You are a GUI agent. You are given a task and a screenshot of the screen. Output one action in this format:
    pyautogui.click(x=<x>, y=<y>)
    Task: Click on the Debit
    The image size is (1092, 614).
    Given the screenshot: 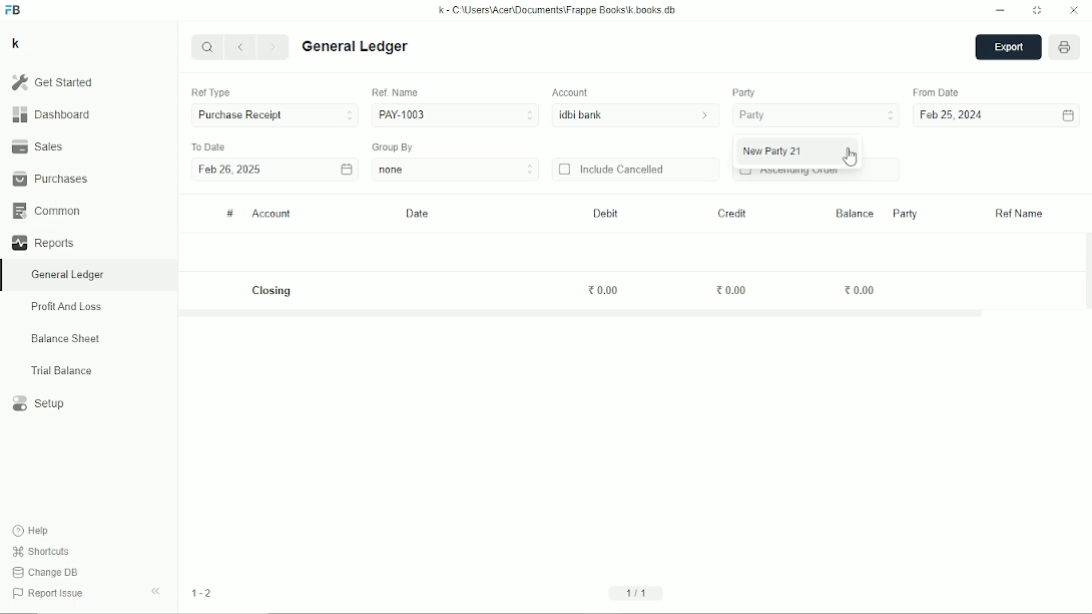 What is the action you would take?
    pyautogui.click(x=606, y=213)
    